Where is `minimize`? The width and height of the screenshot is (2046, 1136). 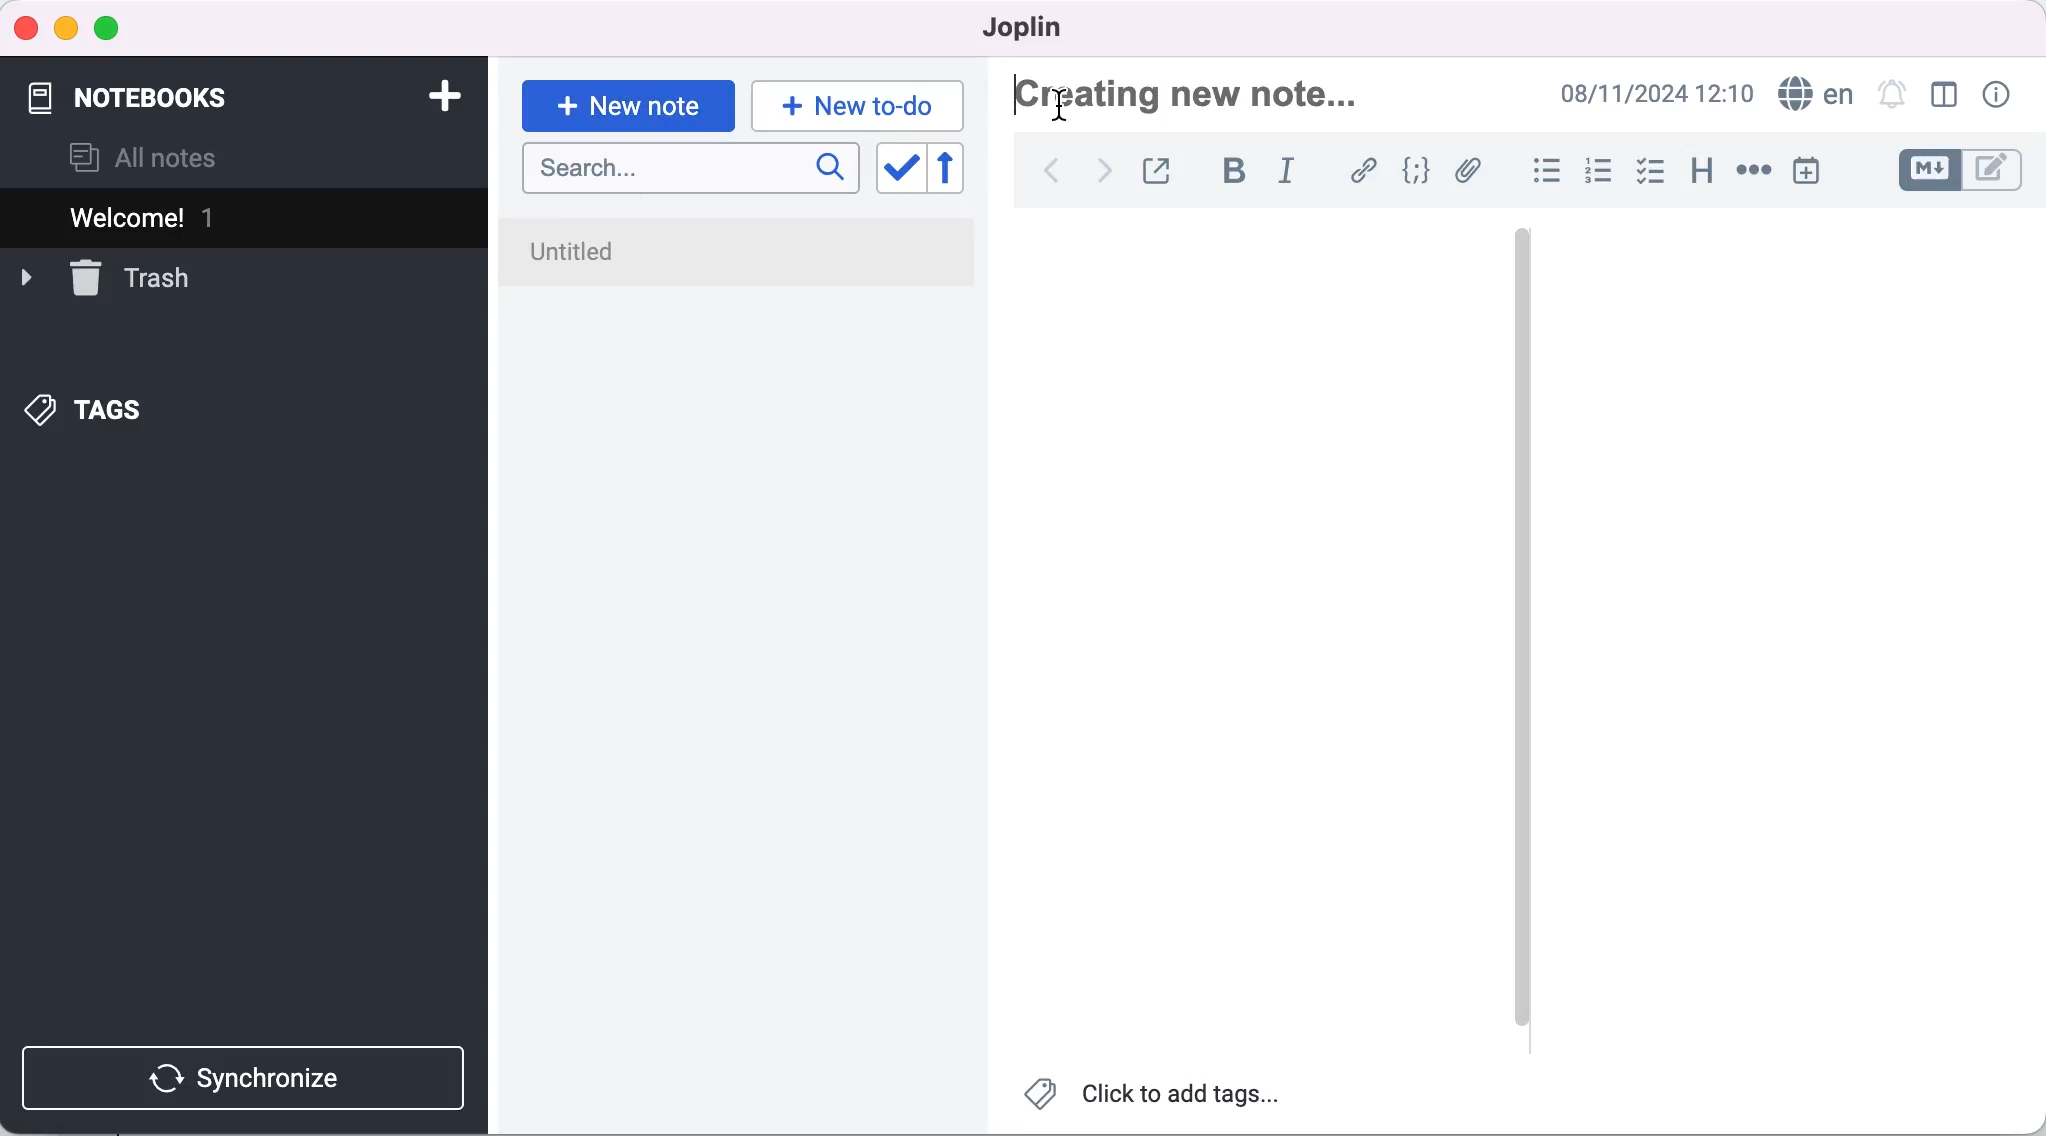
minimize is located at coordinates (68, 27).